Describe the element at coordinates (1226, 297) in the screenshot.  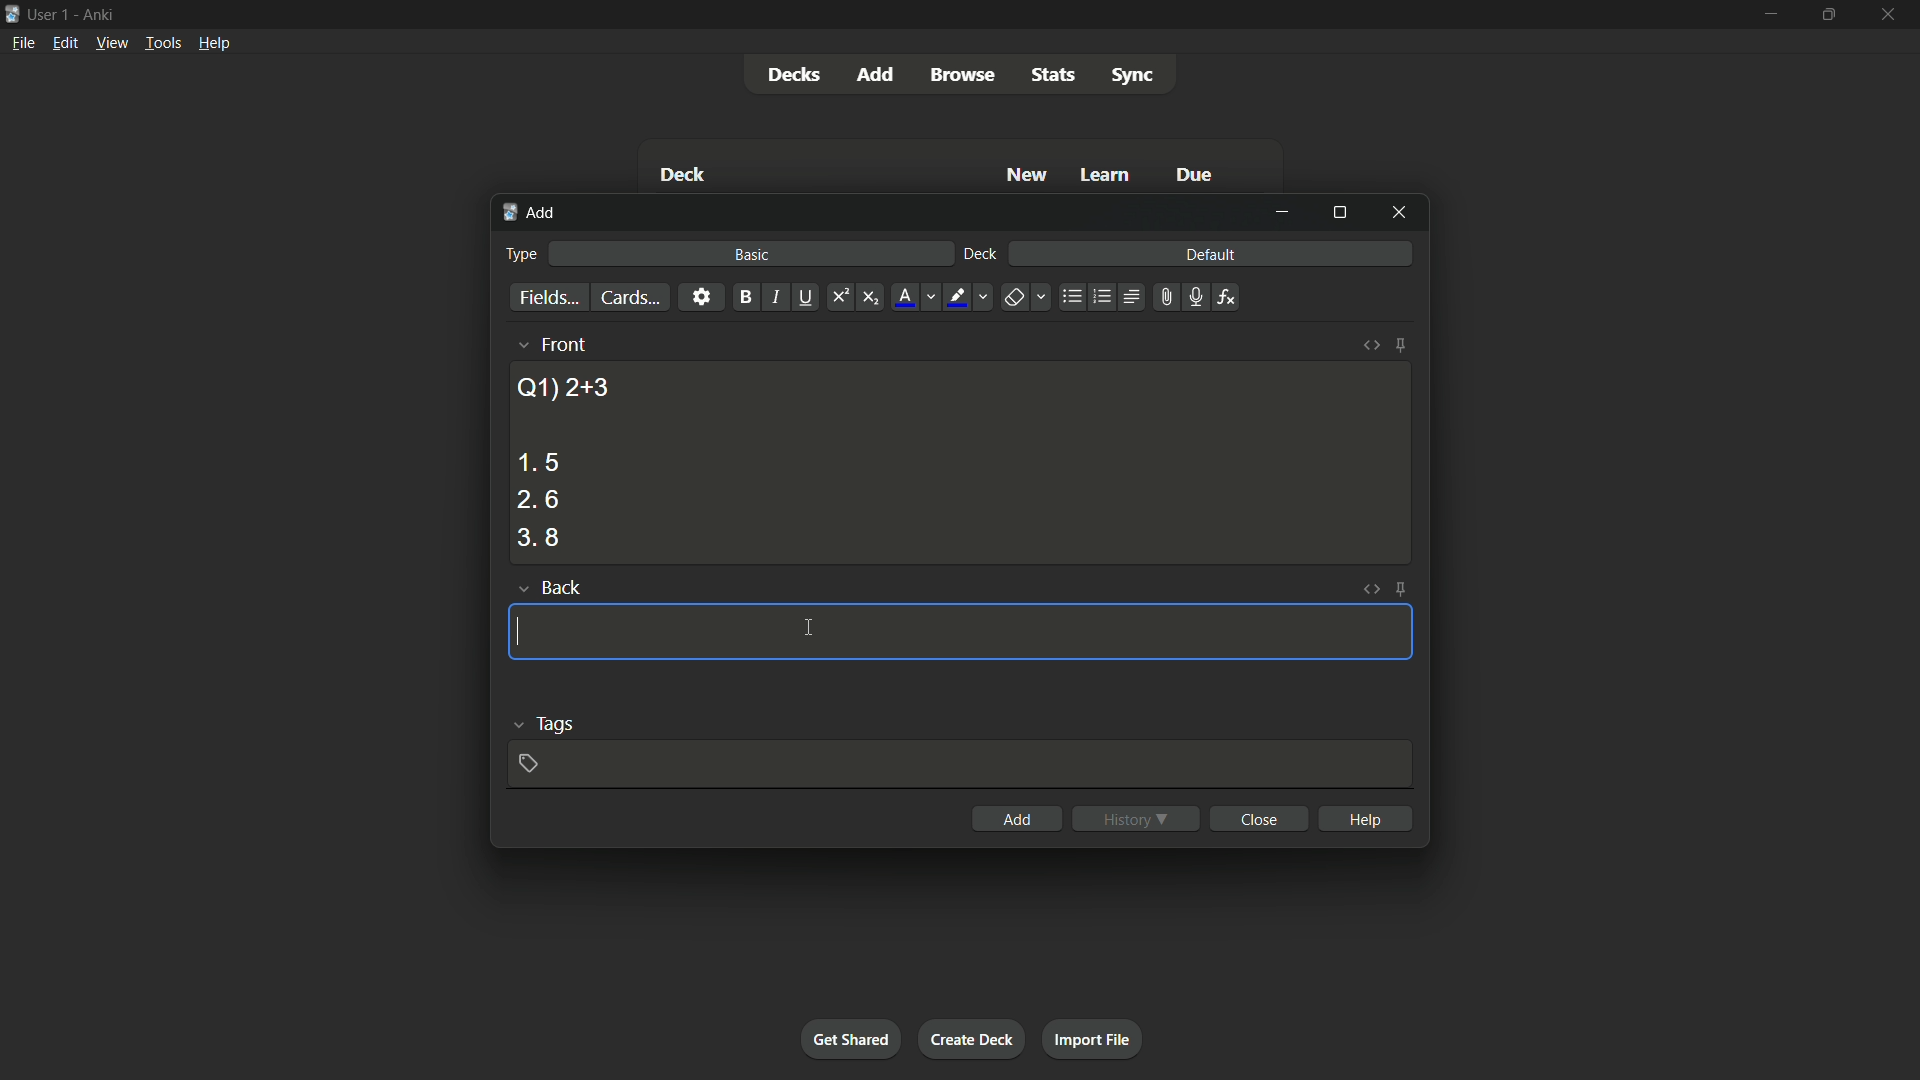
I see `equations` at that location.